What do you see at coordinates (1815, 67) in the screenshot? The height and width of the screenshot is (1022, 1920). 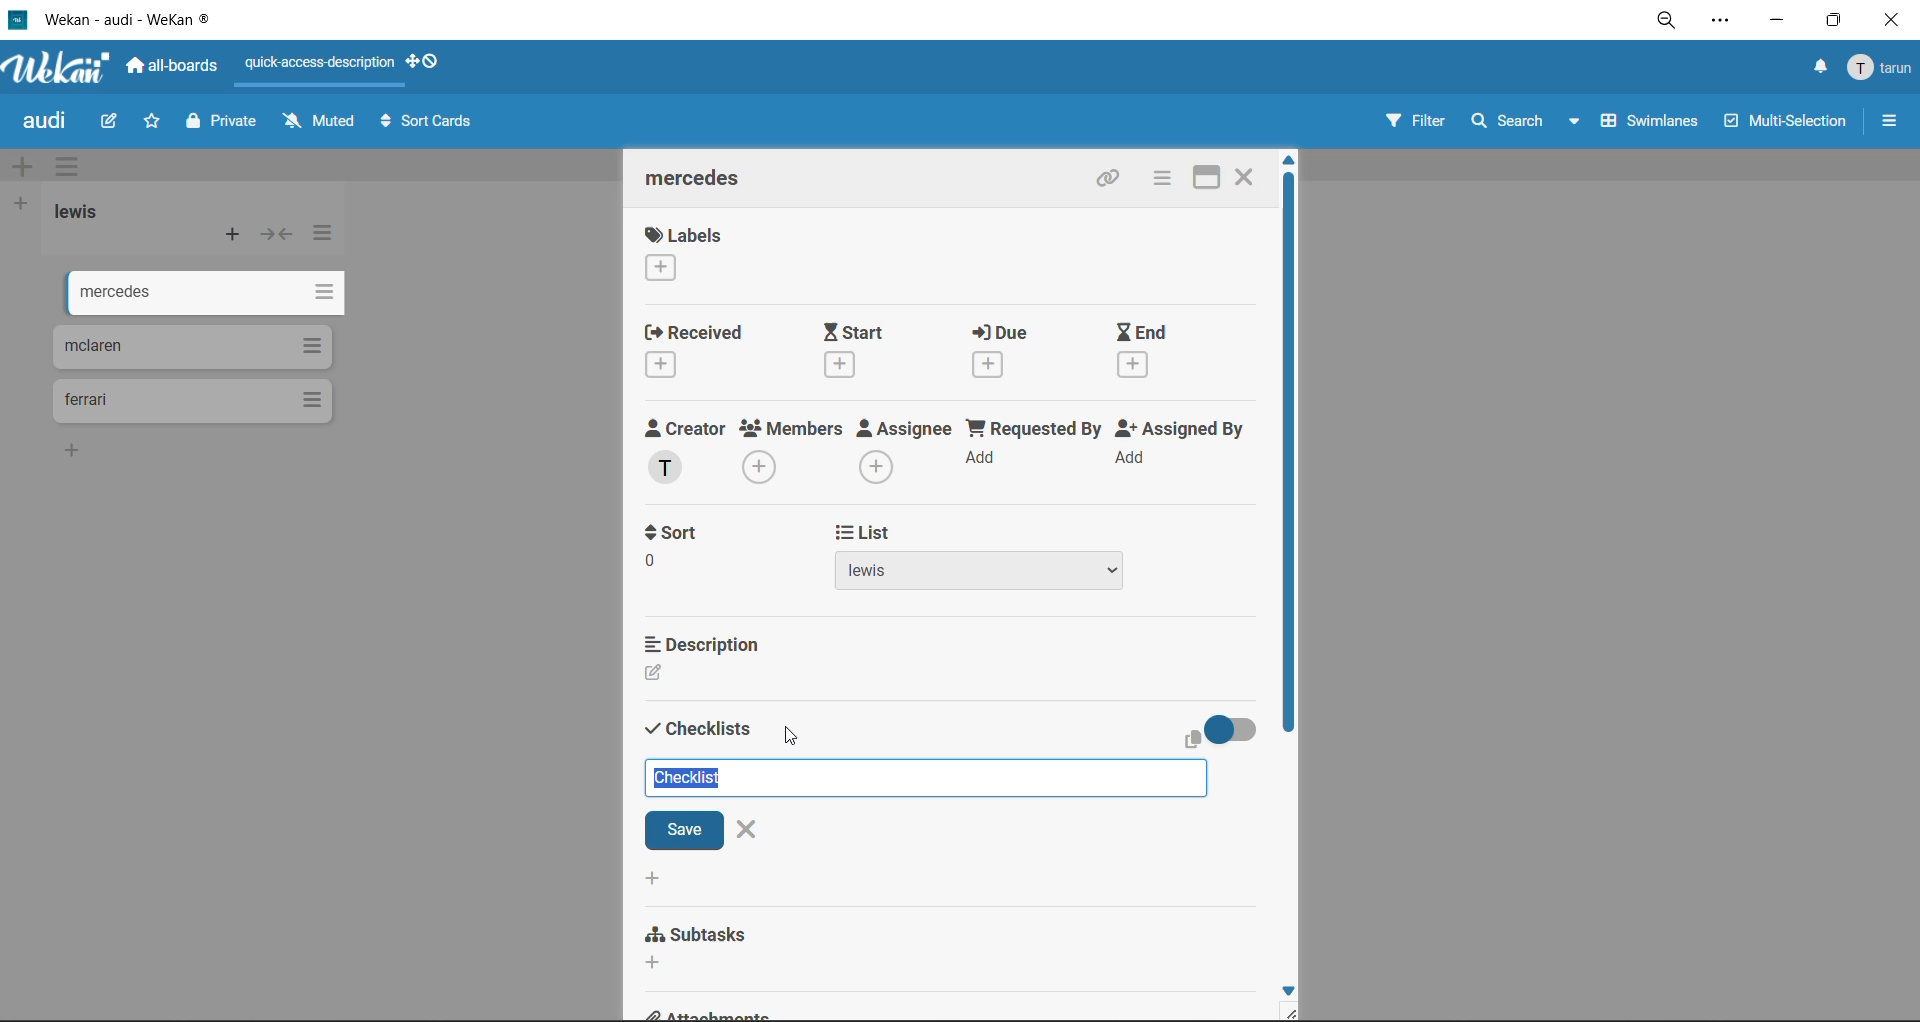 I see `notifications` at bounding box center [1815, 67].